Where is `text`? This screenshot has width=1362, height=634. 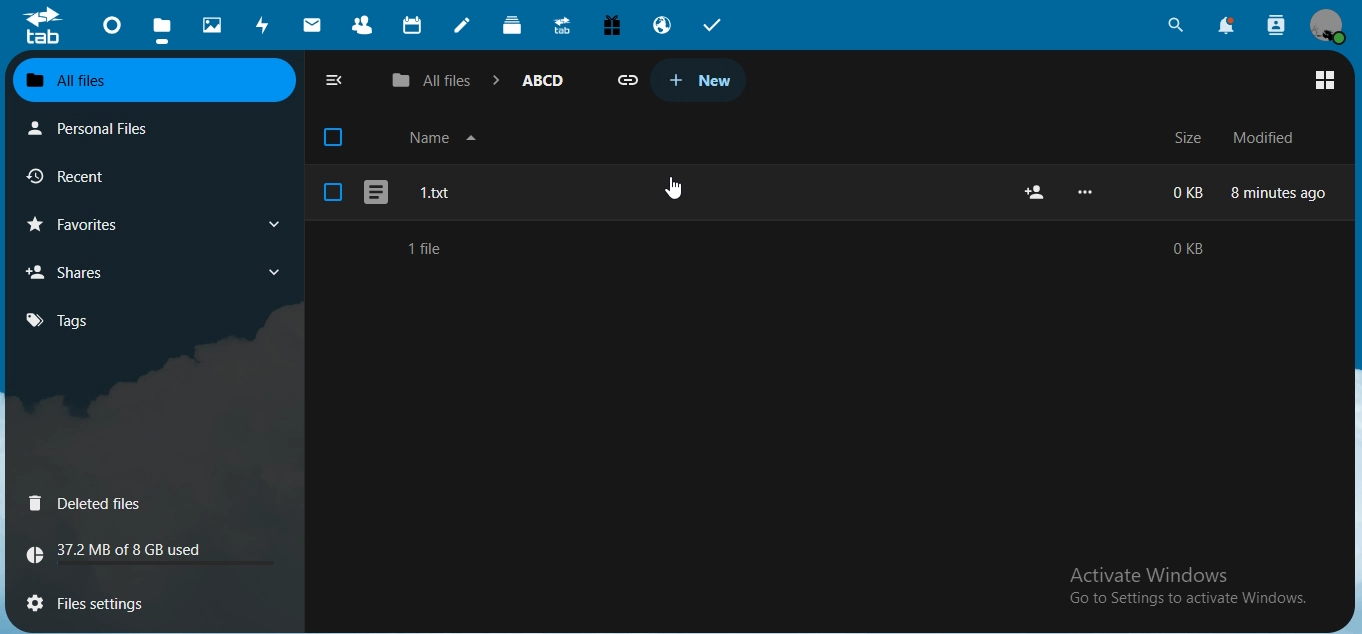
text is located at coordinates (1196, 592).